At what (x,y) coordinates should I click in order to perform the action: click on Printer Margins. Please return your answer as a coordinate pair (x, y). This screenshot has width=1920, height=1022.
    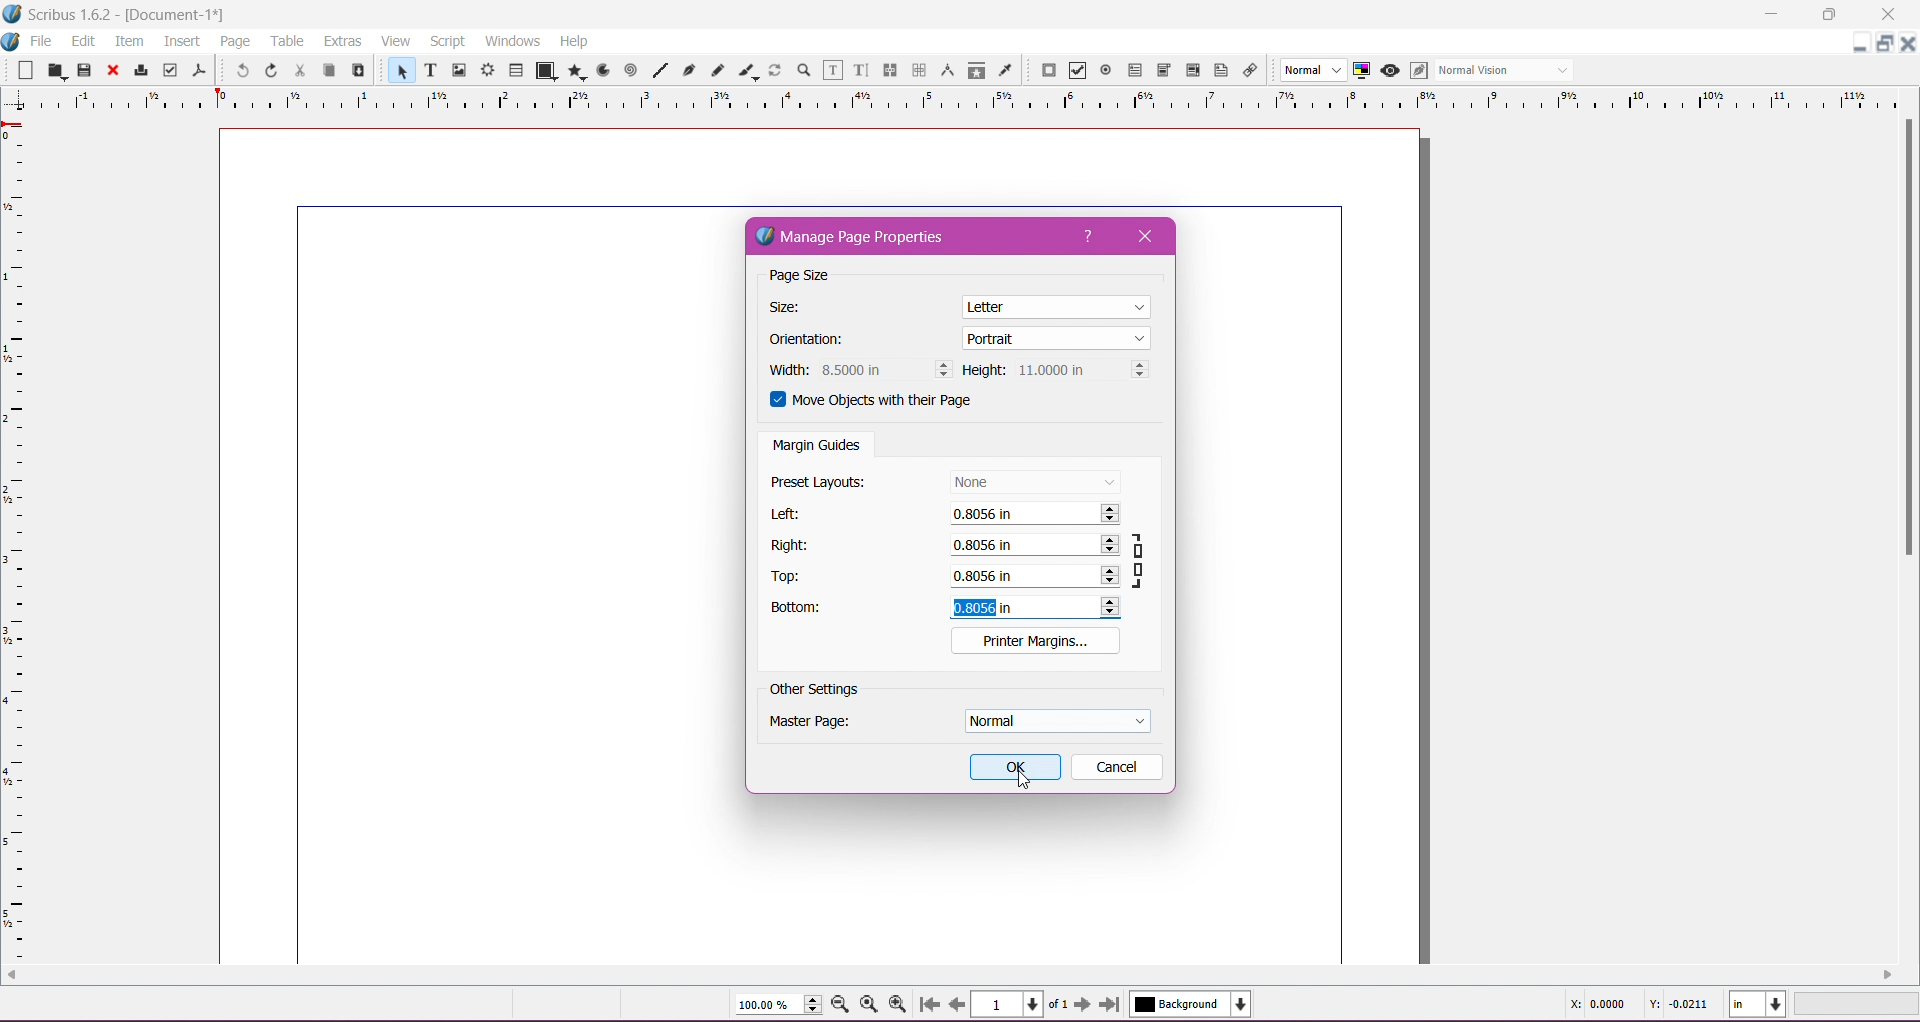
    Looking at the image, I should click on (1035, 640).